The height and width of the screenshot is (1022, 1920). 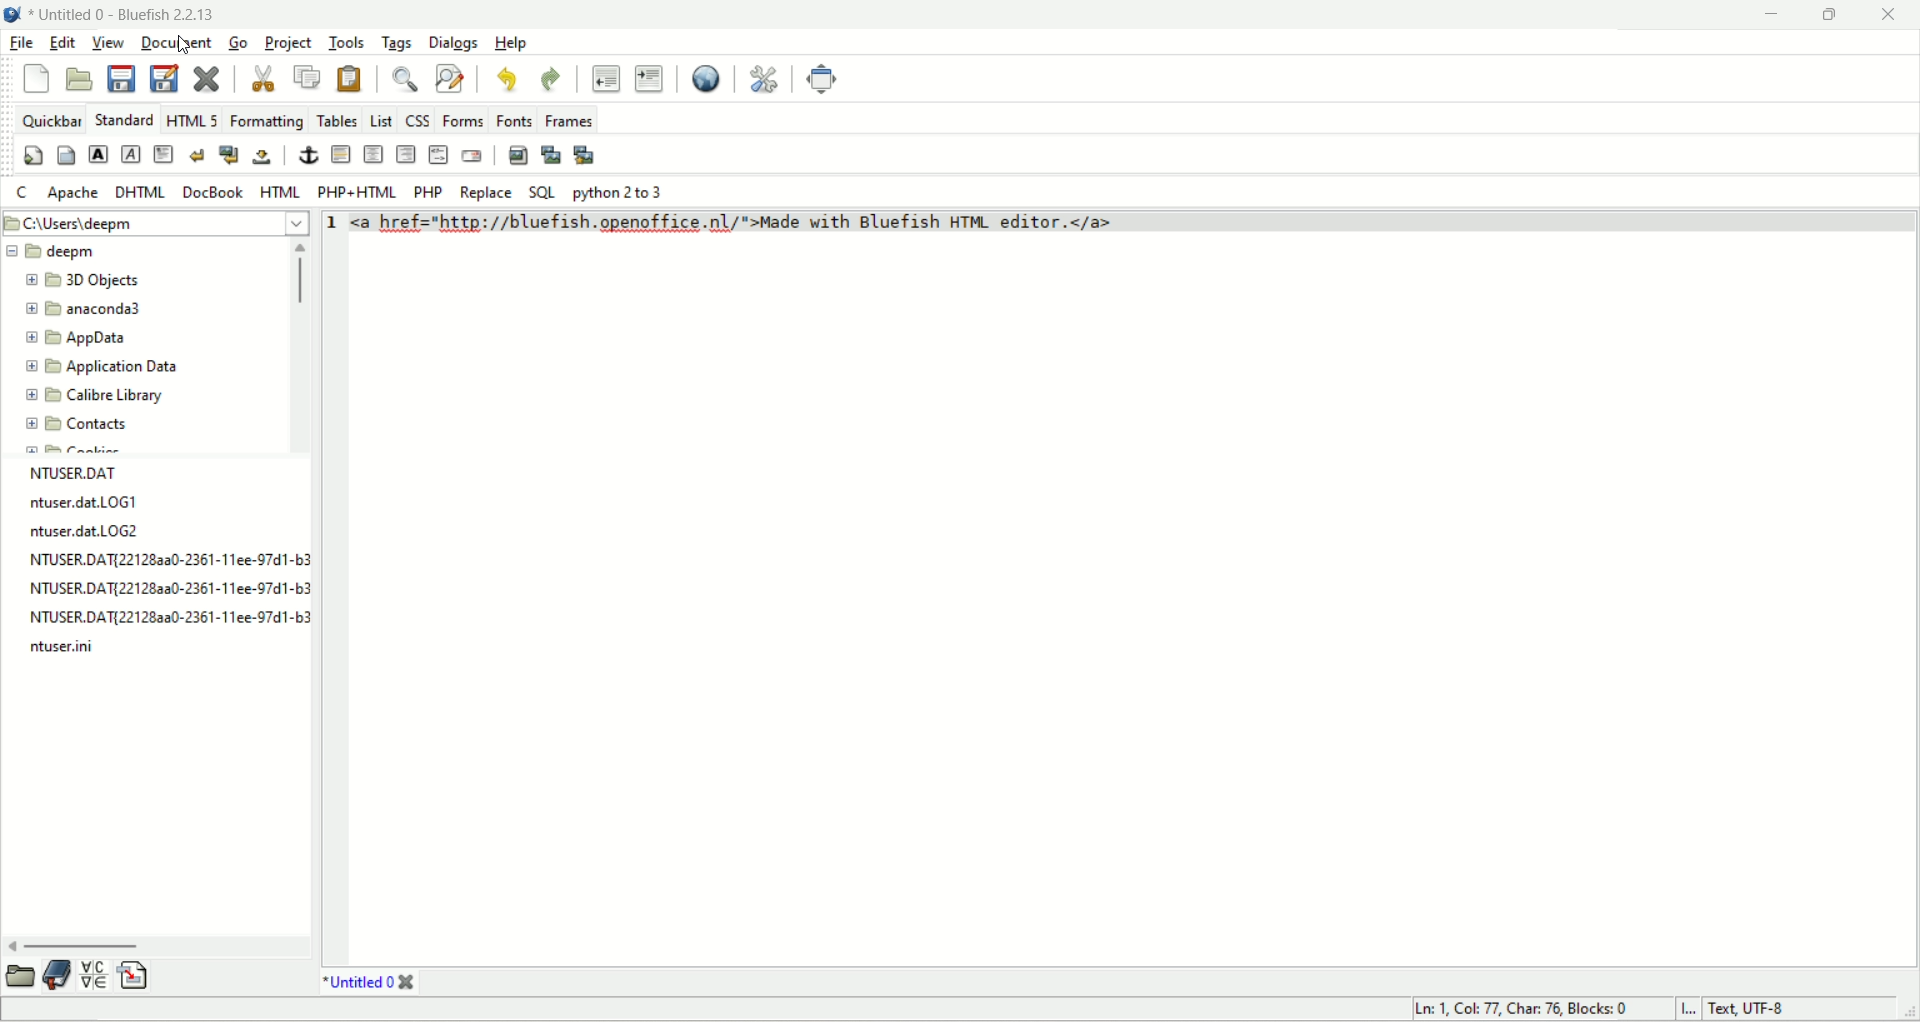 I want to click on insert images, so click(x=517, y=155).